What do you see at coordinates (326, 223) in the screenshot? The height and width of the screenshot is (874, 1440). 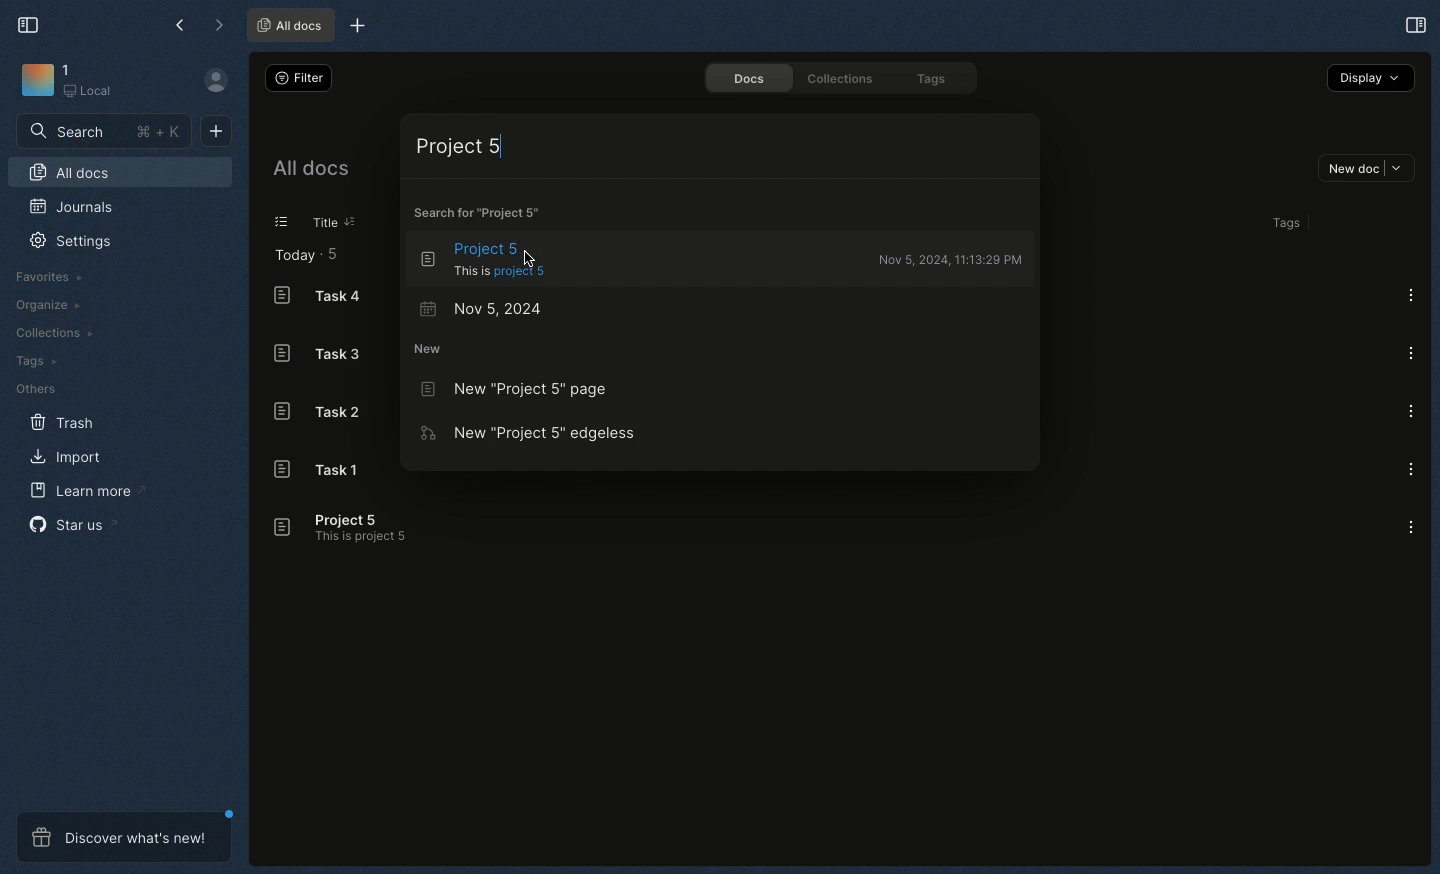 I see `Title` at bounding box center [326, 223].